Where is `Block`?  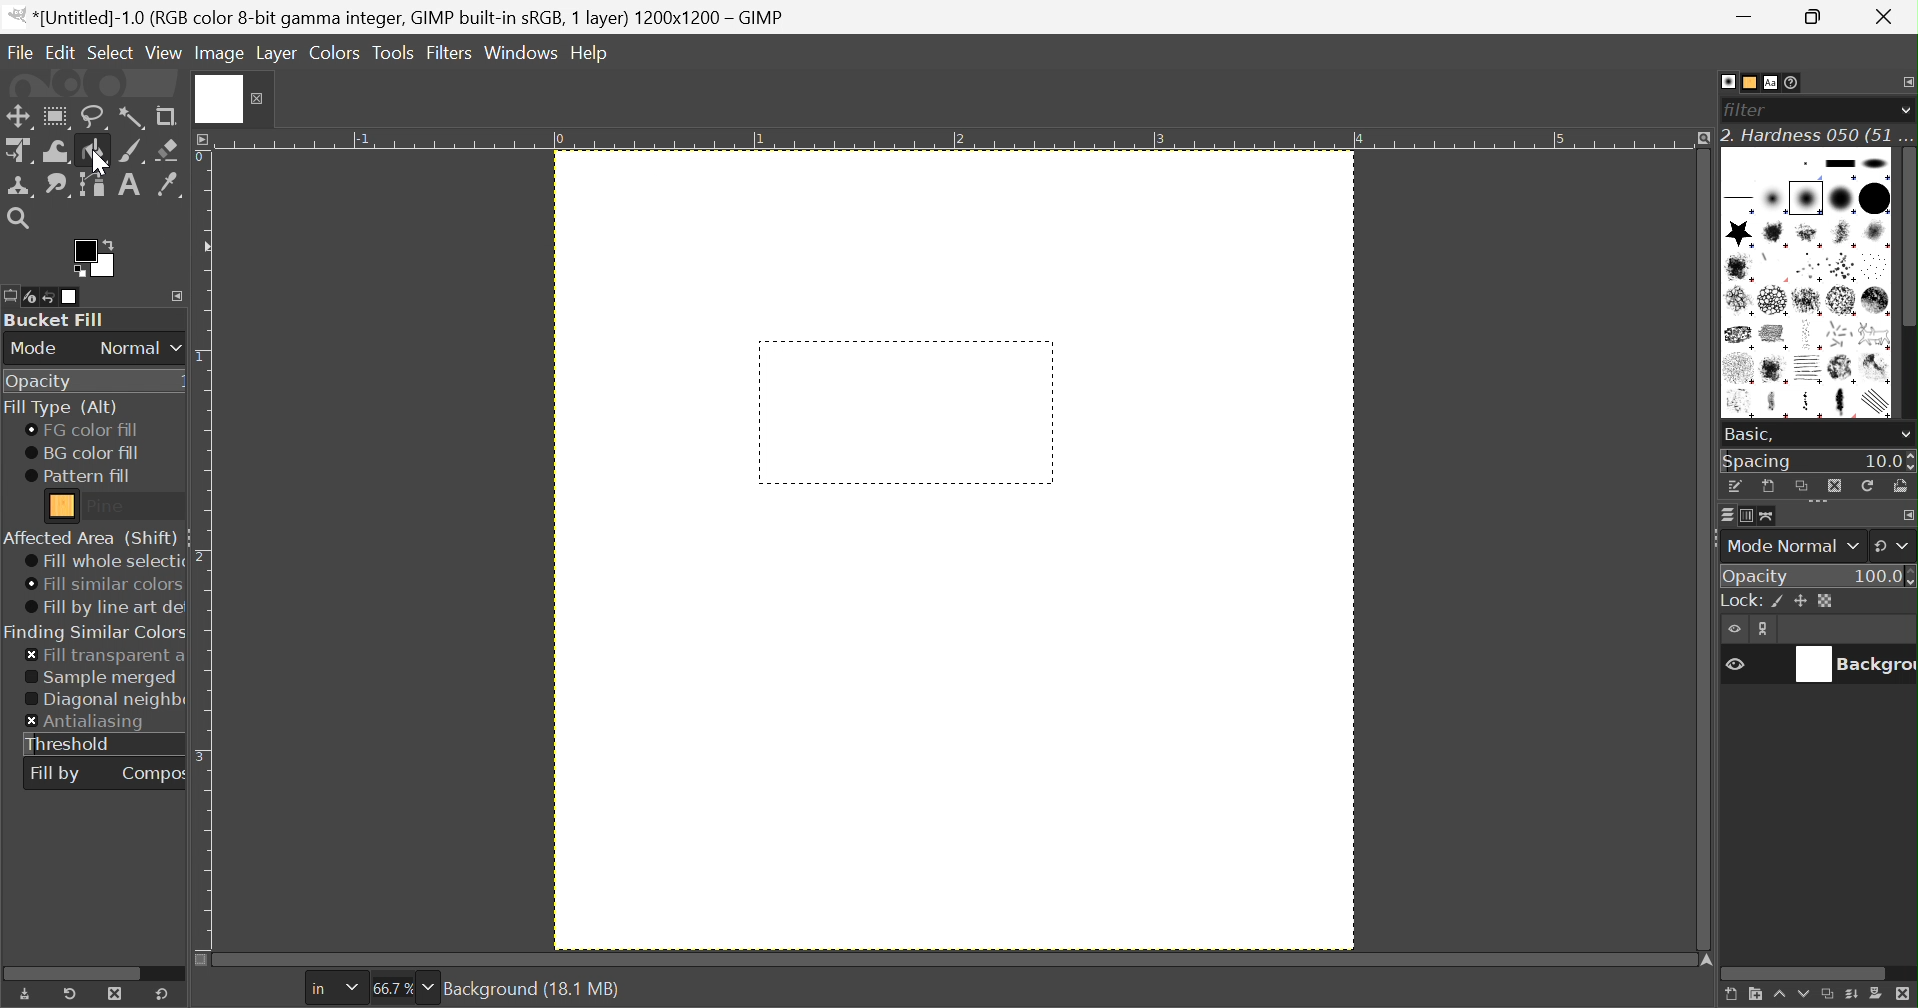 Block is located at coordinates (1741, 201).